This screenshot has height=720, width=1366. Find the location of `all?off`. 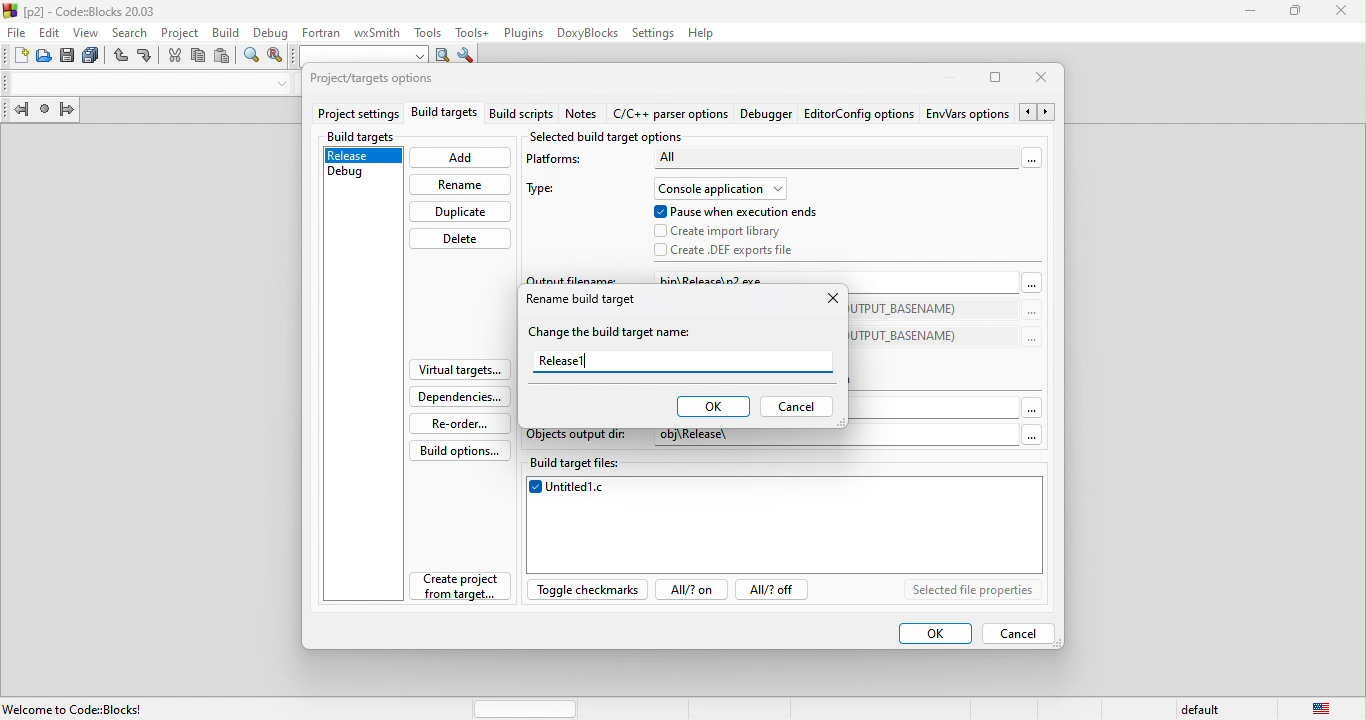

all?off is located at coordinates (776, 591).